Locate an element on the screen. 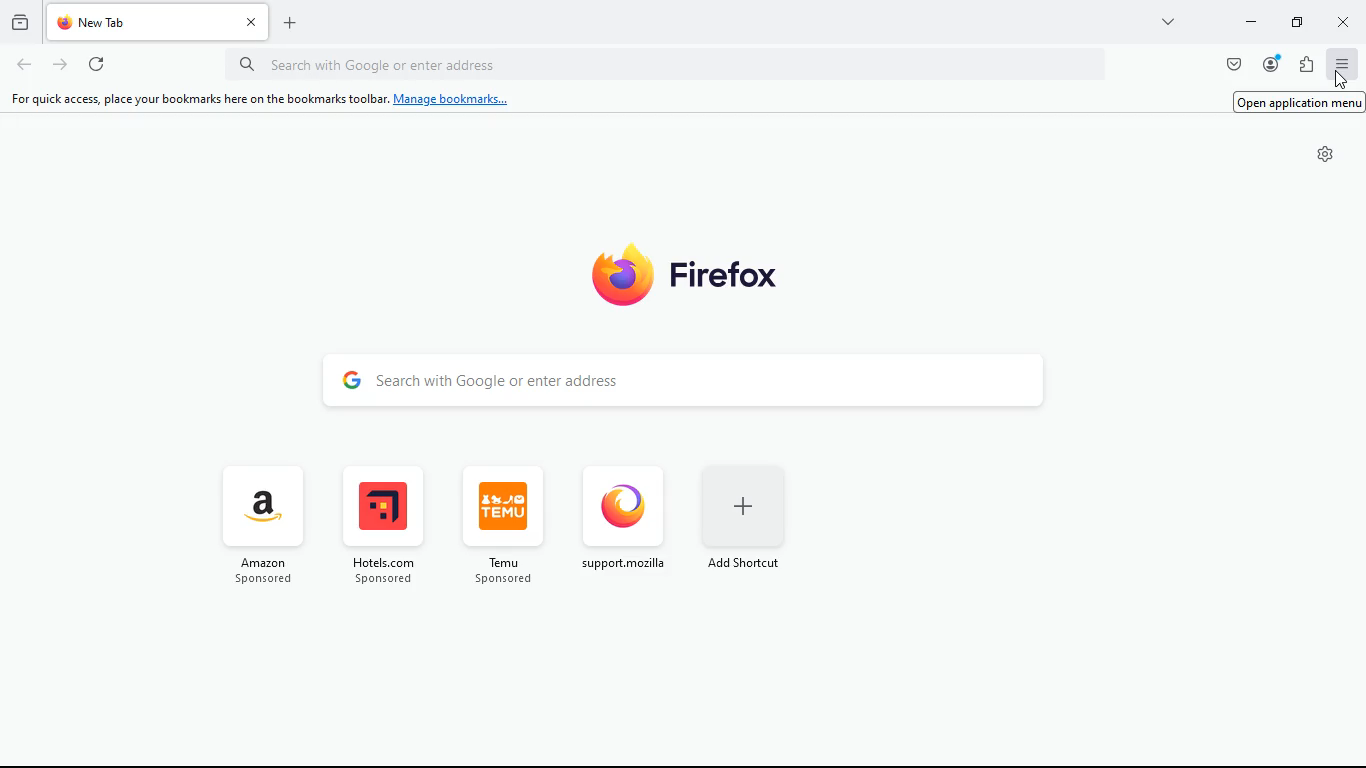 This screenshot has width=1366, height=768. profile is located at coordinates (1269, 64).